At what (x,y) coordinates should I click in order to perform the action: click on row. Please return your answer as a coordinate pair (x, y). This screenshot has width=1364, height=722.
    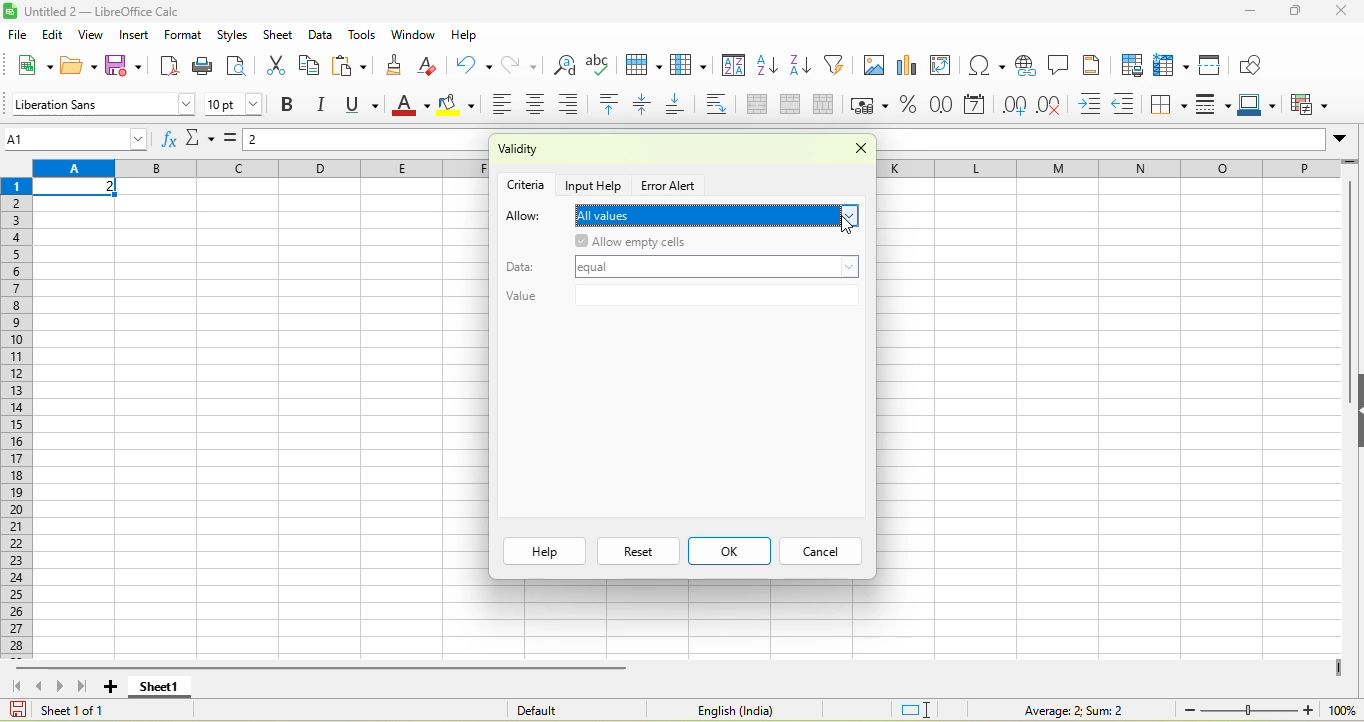
    Looking at the image, I should click on (646, 65).